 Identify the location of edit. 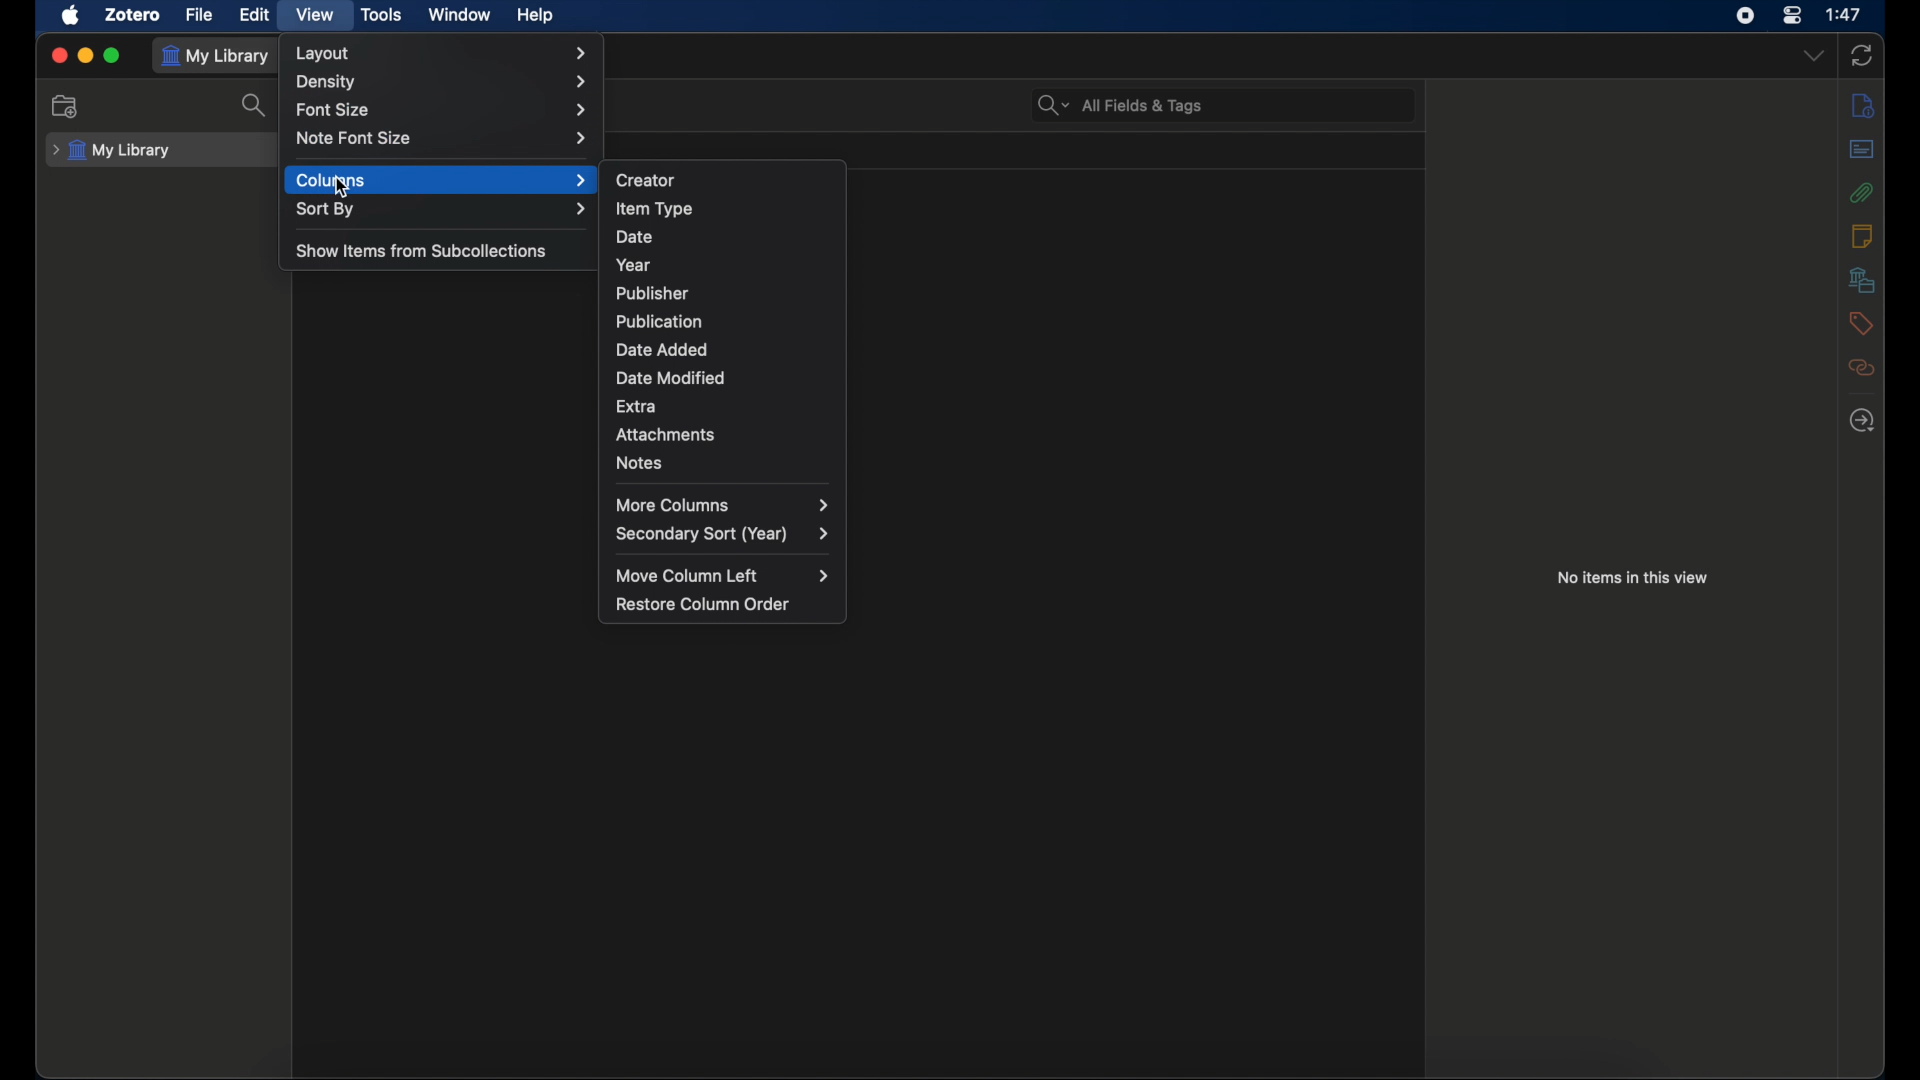
(254, 15).